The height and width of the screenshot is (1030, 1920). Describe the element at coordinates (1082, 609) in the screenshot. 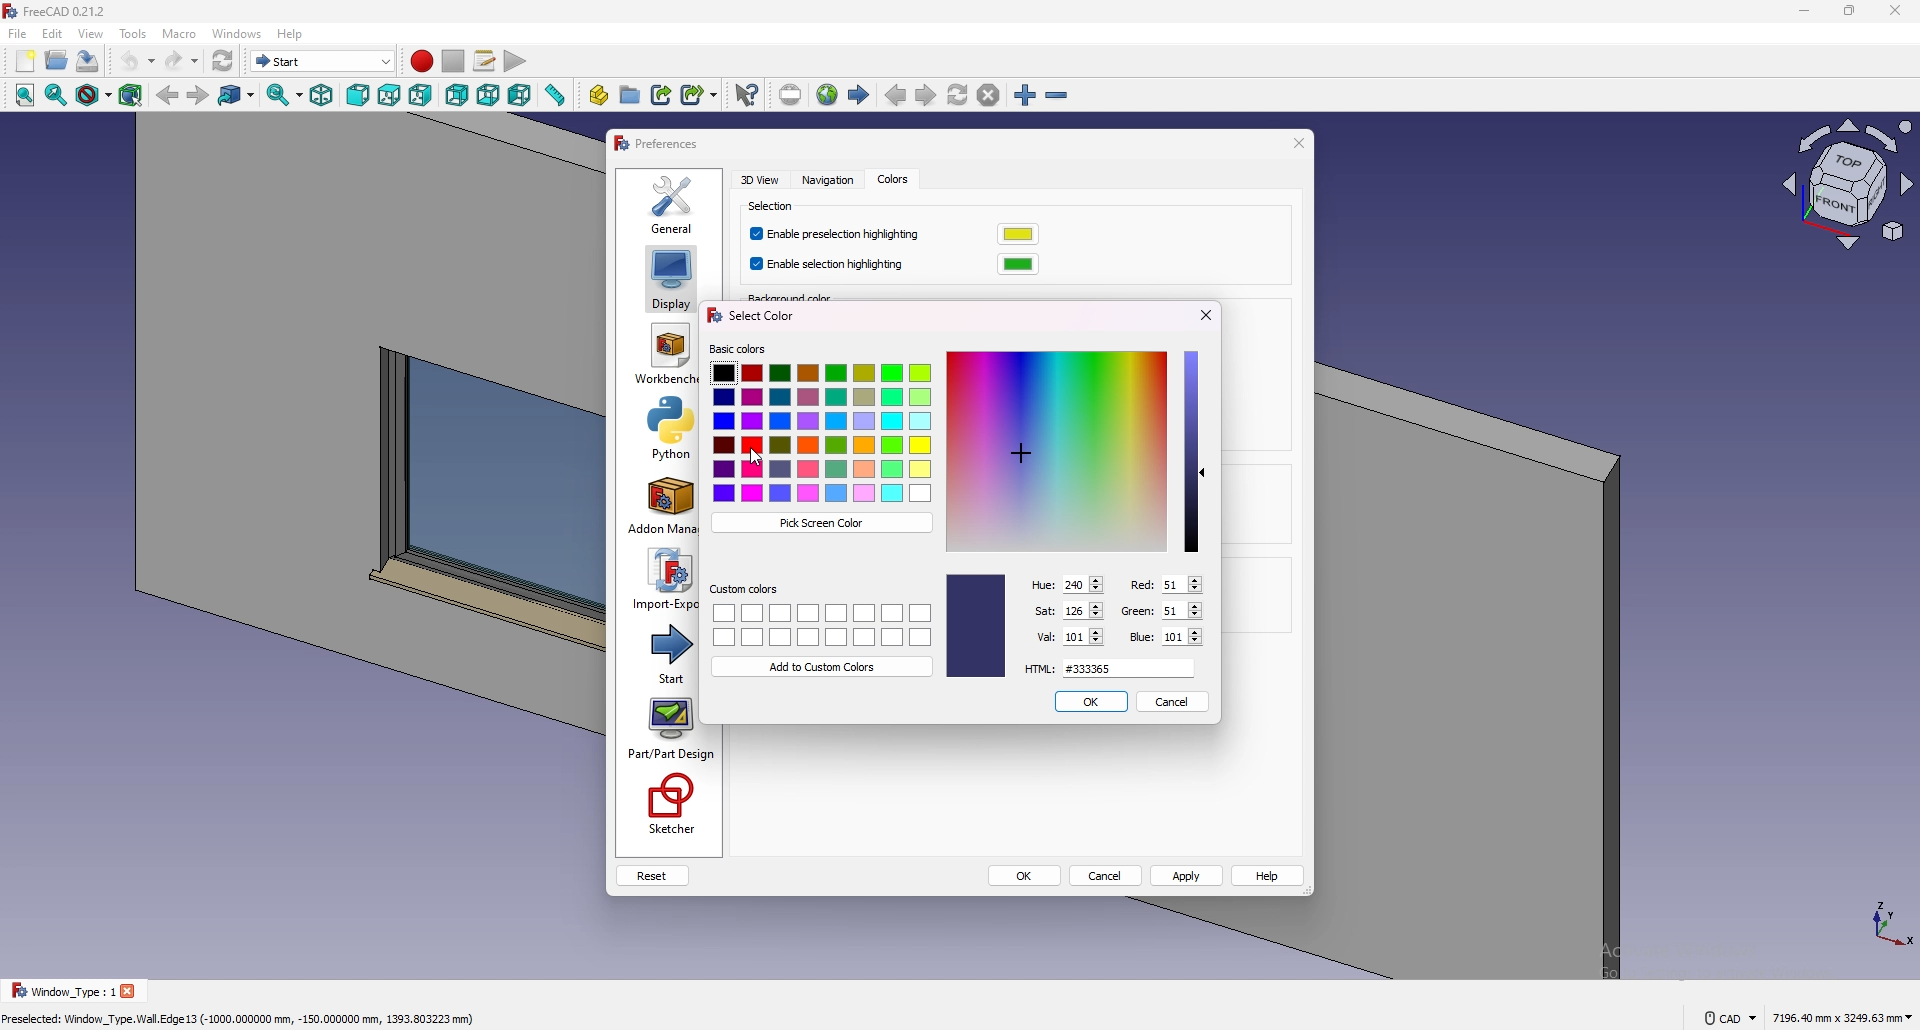

I see `126 ` at that location.